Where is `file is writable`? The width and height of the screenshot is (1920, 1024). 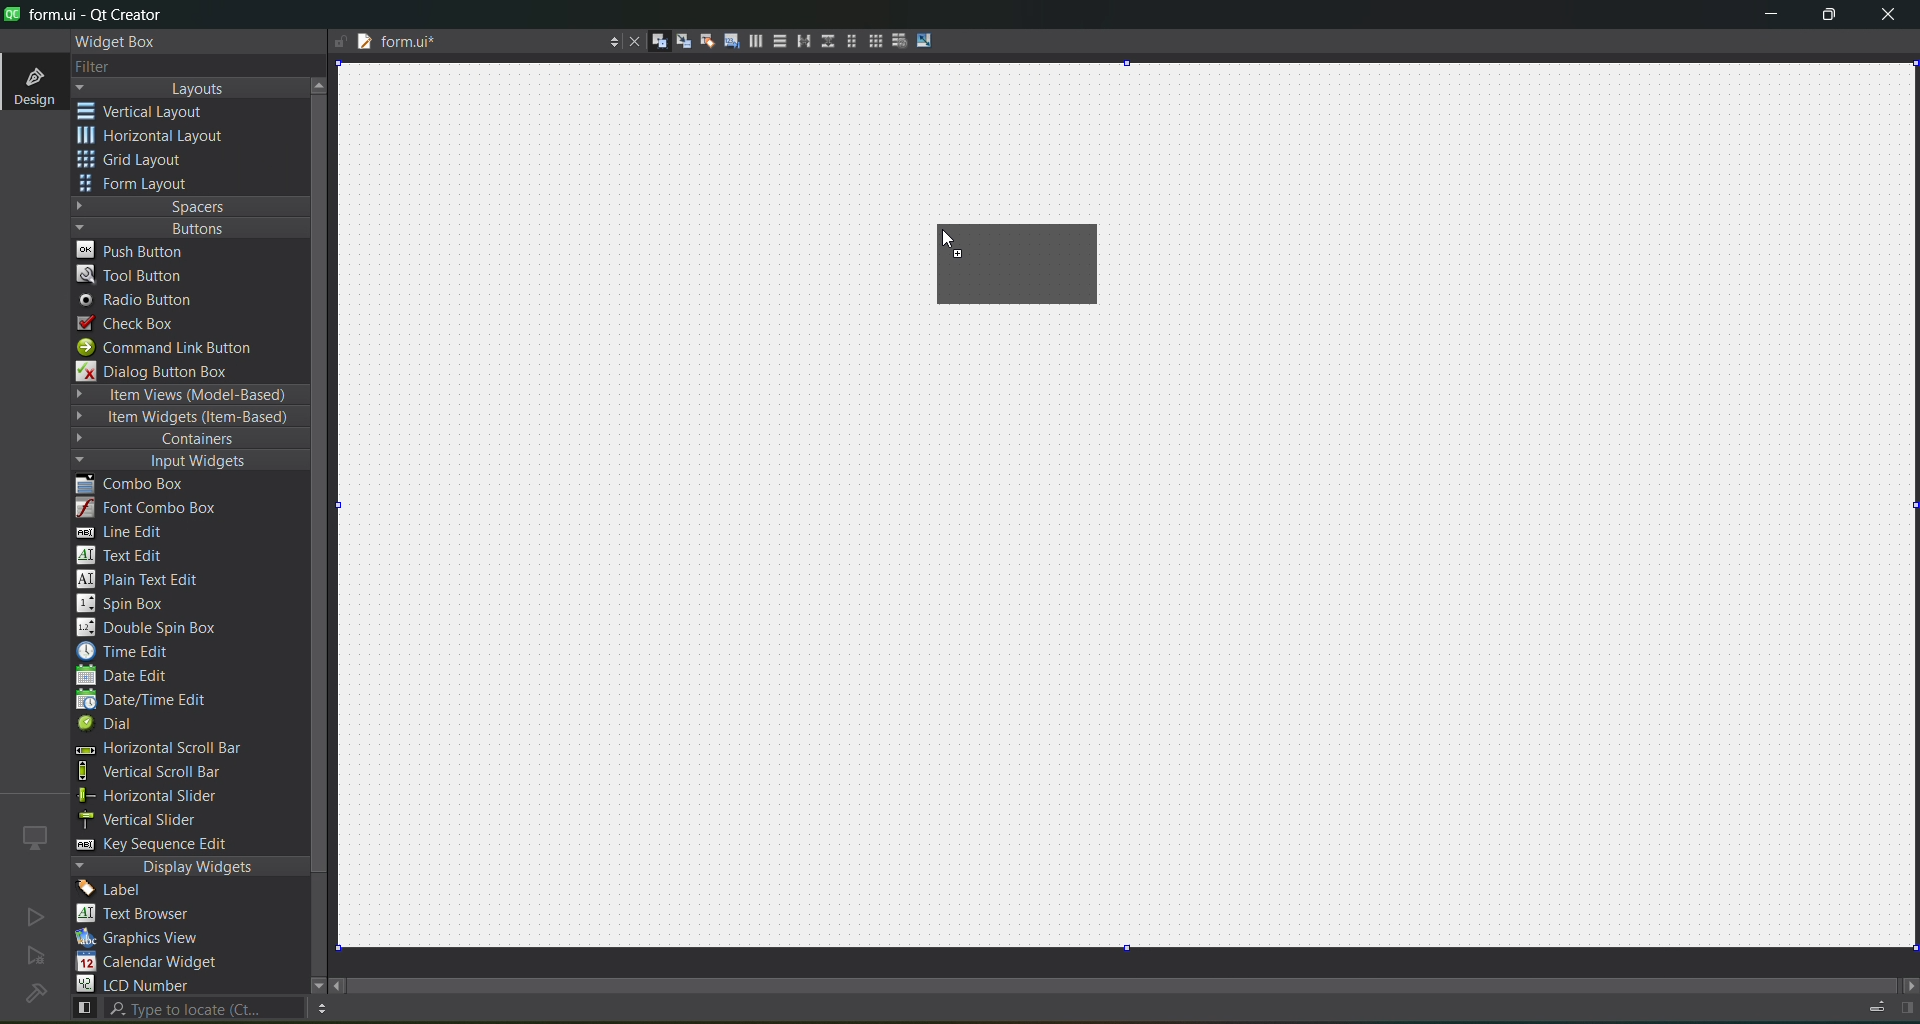
file is writable is located at coordinates (340, 43).